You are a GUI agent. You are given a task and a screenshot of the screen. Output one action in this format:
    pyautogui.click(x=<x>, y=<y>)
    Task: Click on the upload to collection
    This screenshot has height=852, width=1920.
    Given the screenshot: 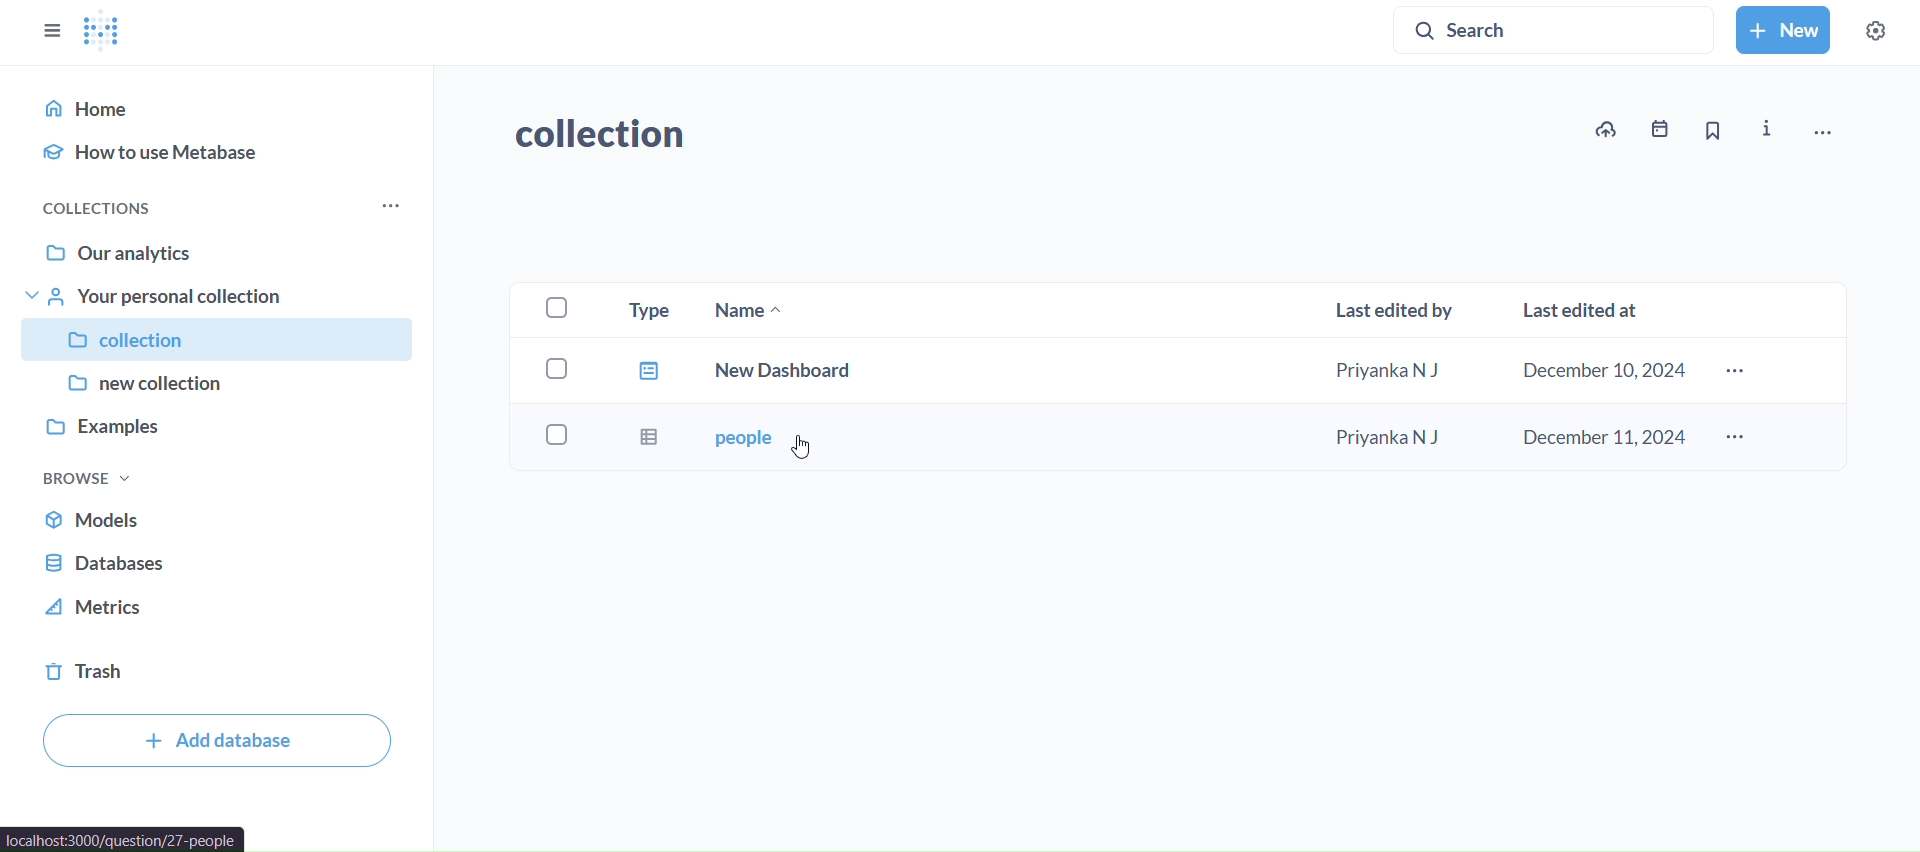 What is the action you would take?
    pyautogui.click(x=1605, y=131)
    